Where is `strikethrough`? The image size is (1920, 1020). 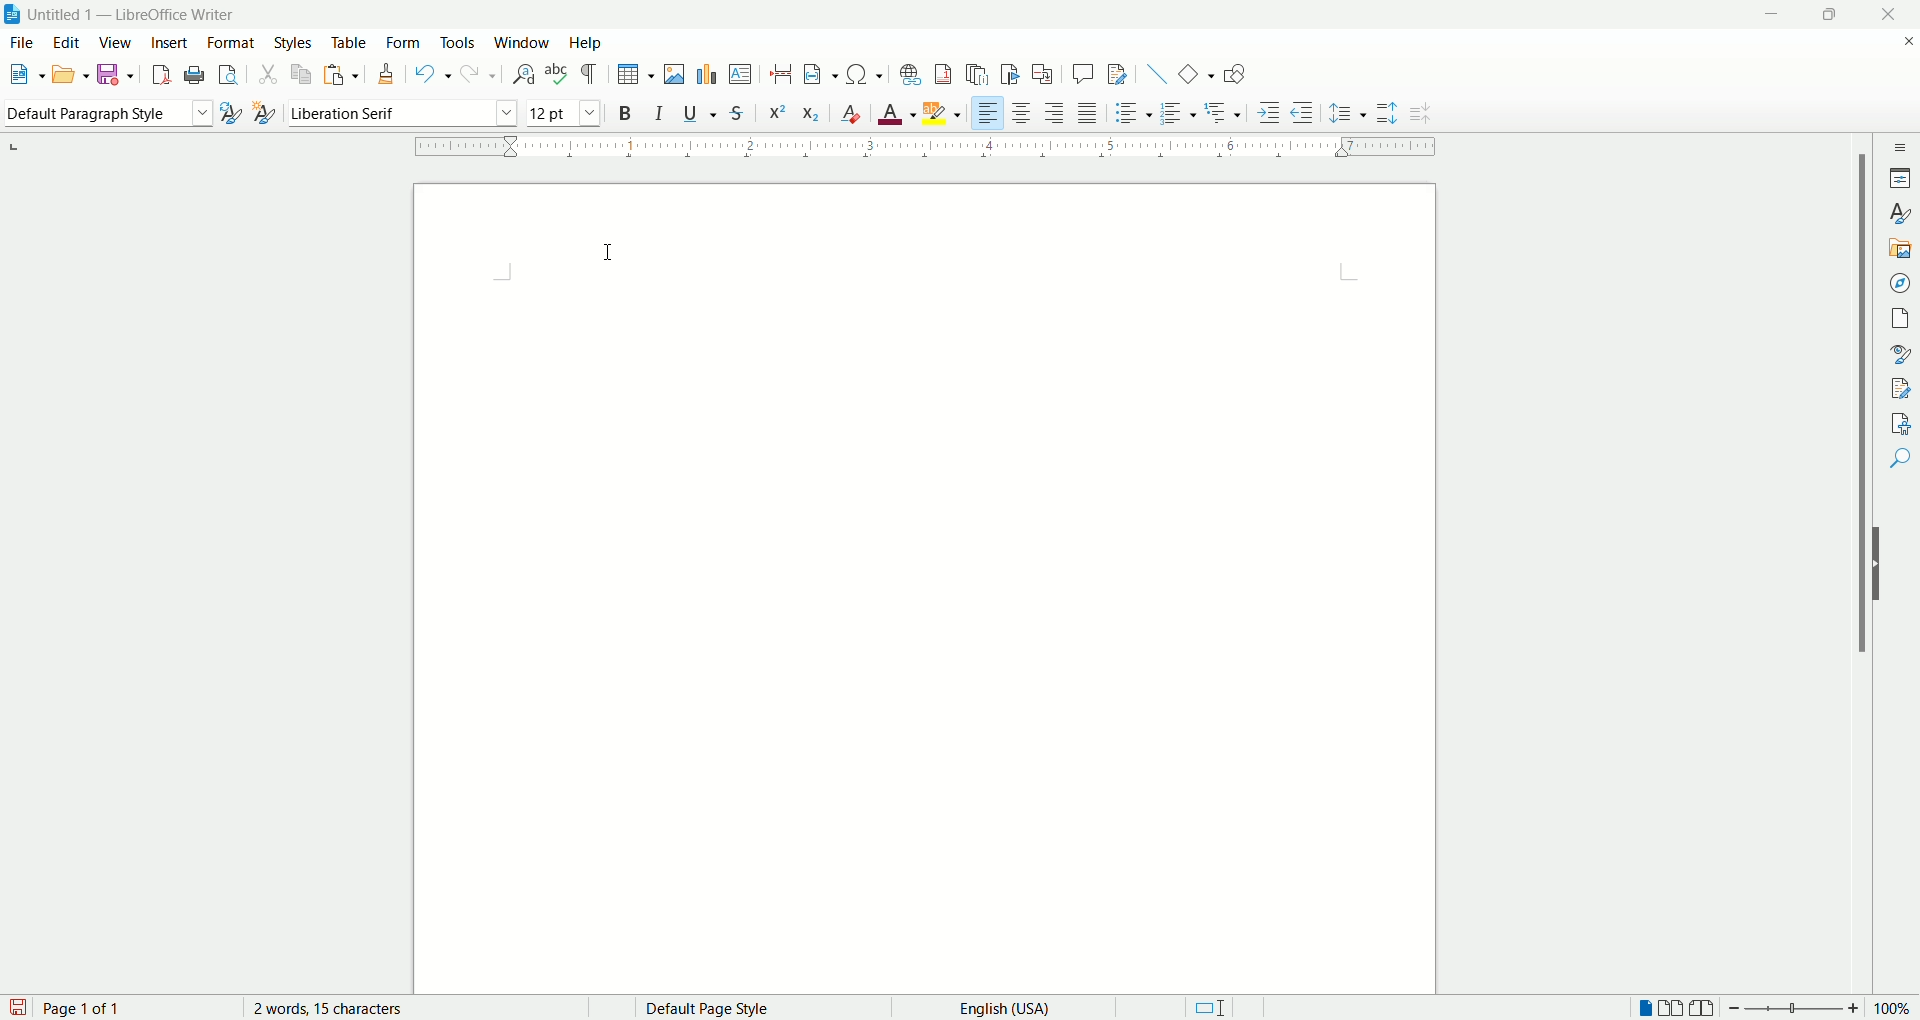 strikethrough is located at coordinates (739, 113).